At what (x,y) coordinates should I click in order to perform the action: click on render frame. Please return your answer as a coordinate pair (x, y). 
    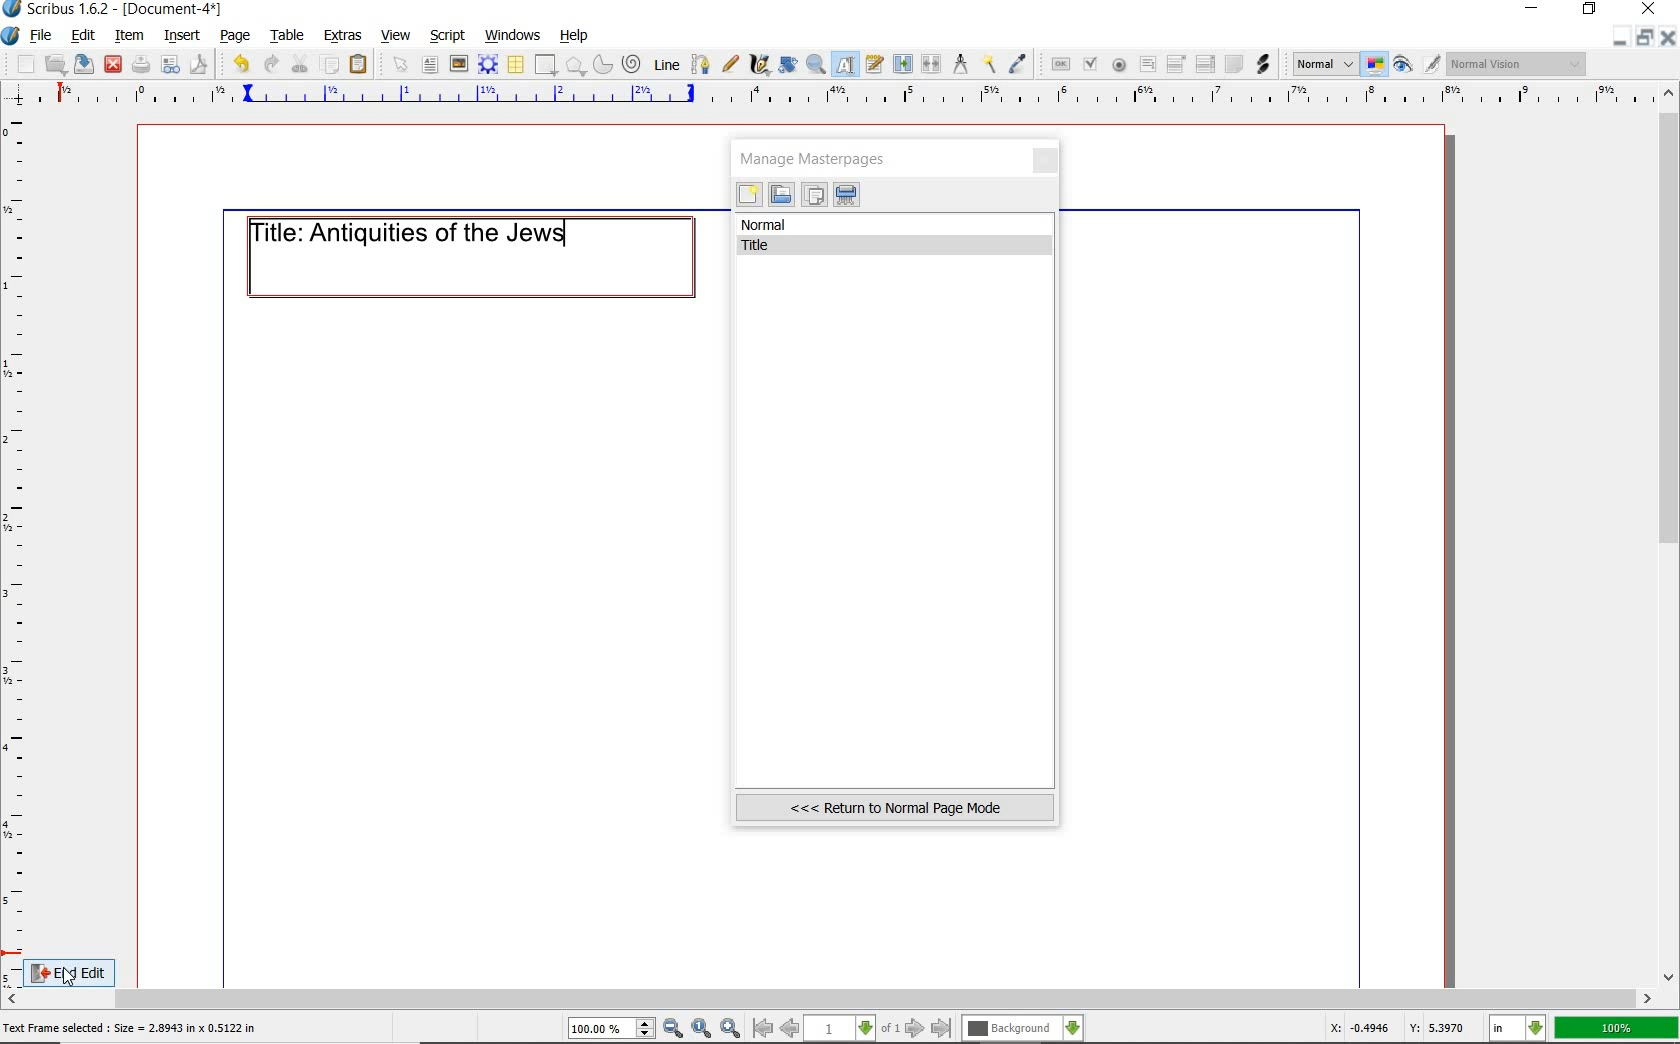
    Looking at the image, I should click on (488, 64).